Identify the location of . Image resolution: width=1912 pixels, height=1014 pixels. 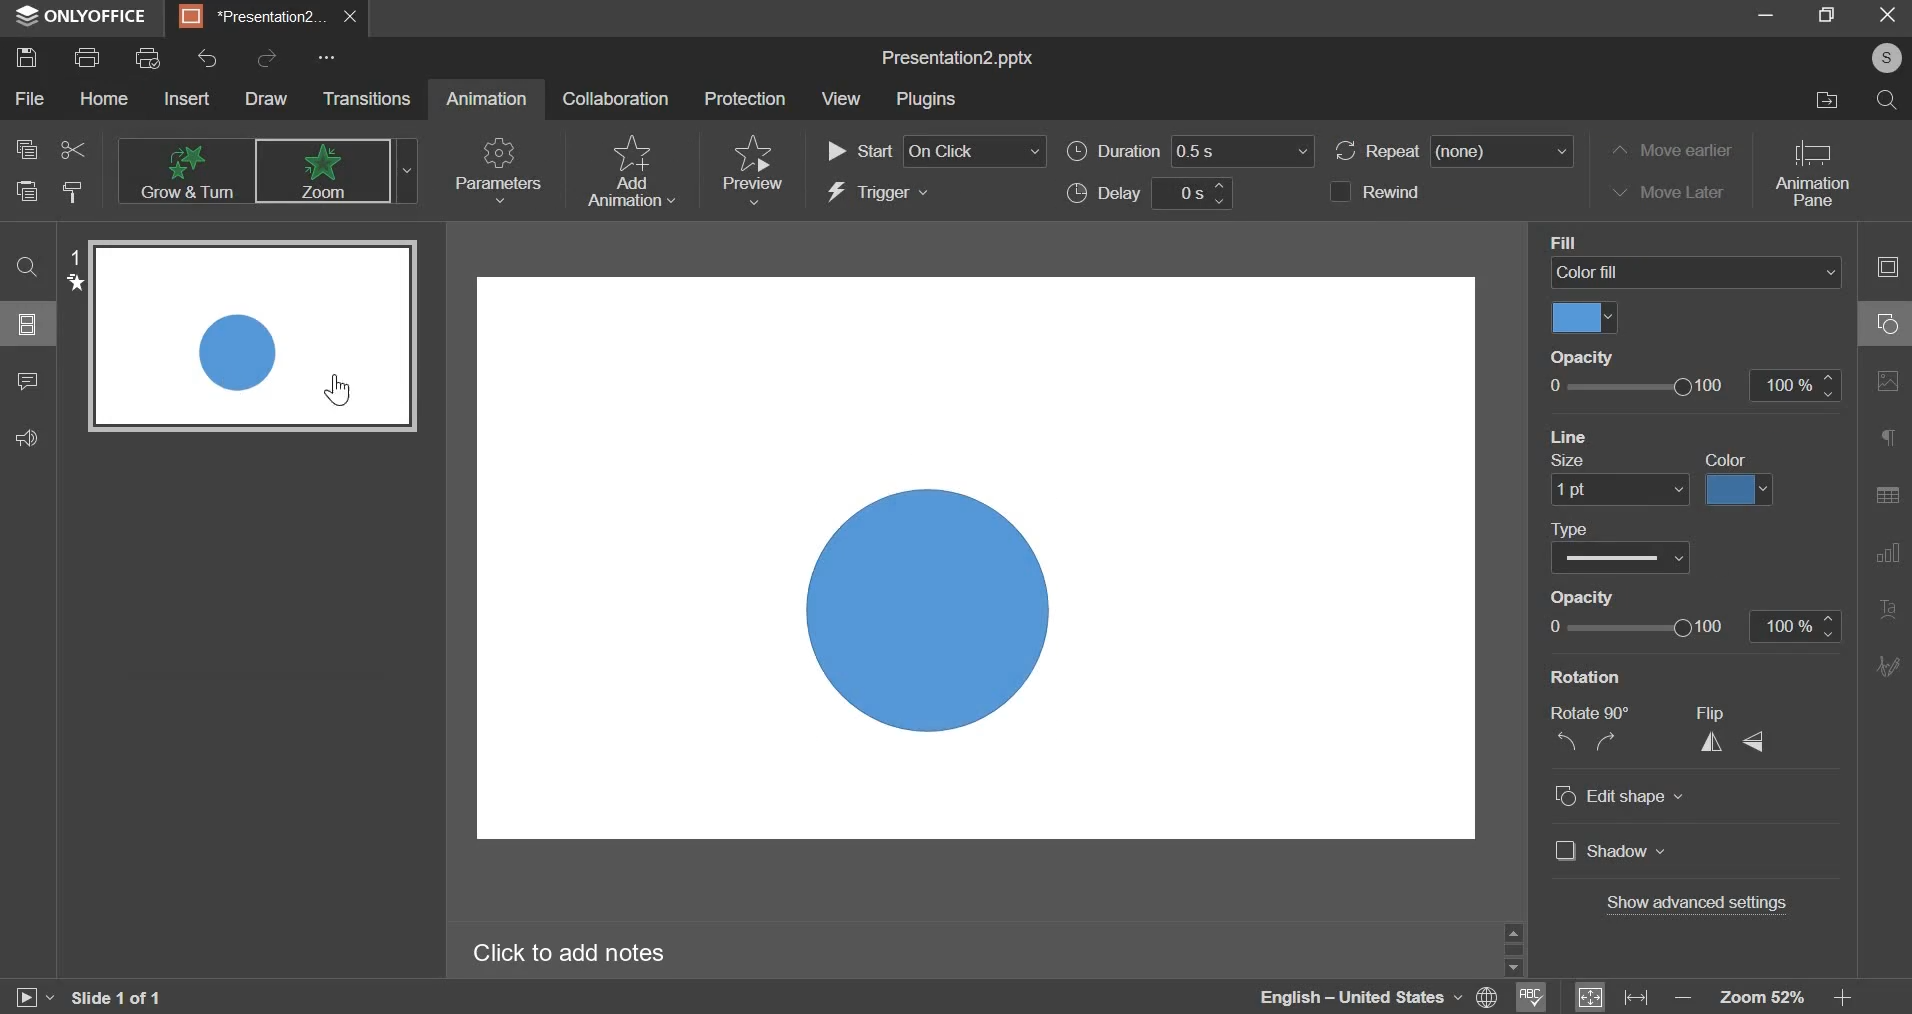
(328, 56).